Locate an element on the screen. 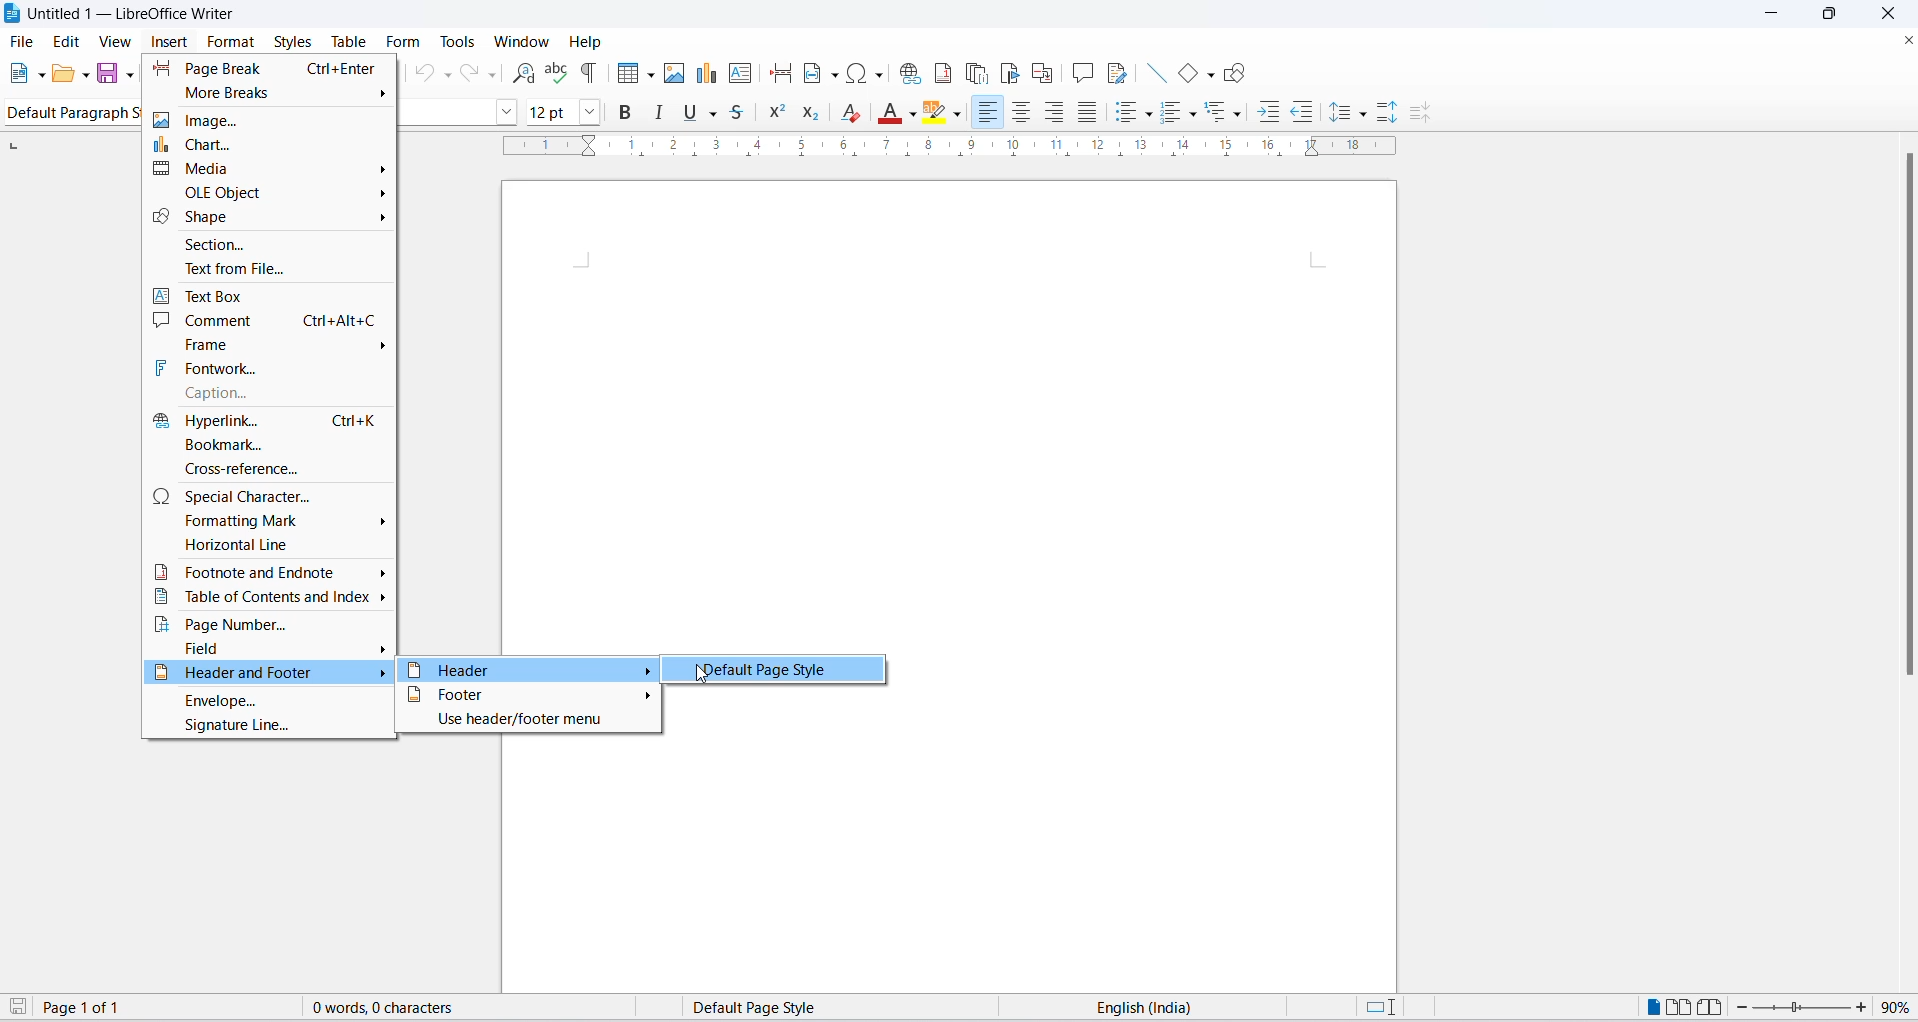 This screenshot has width=1918, height=1022. underline options is located at coordinates (718, 114).